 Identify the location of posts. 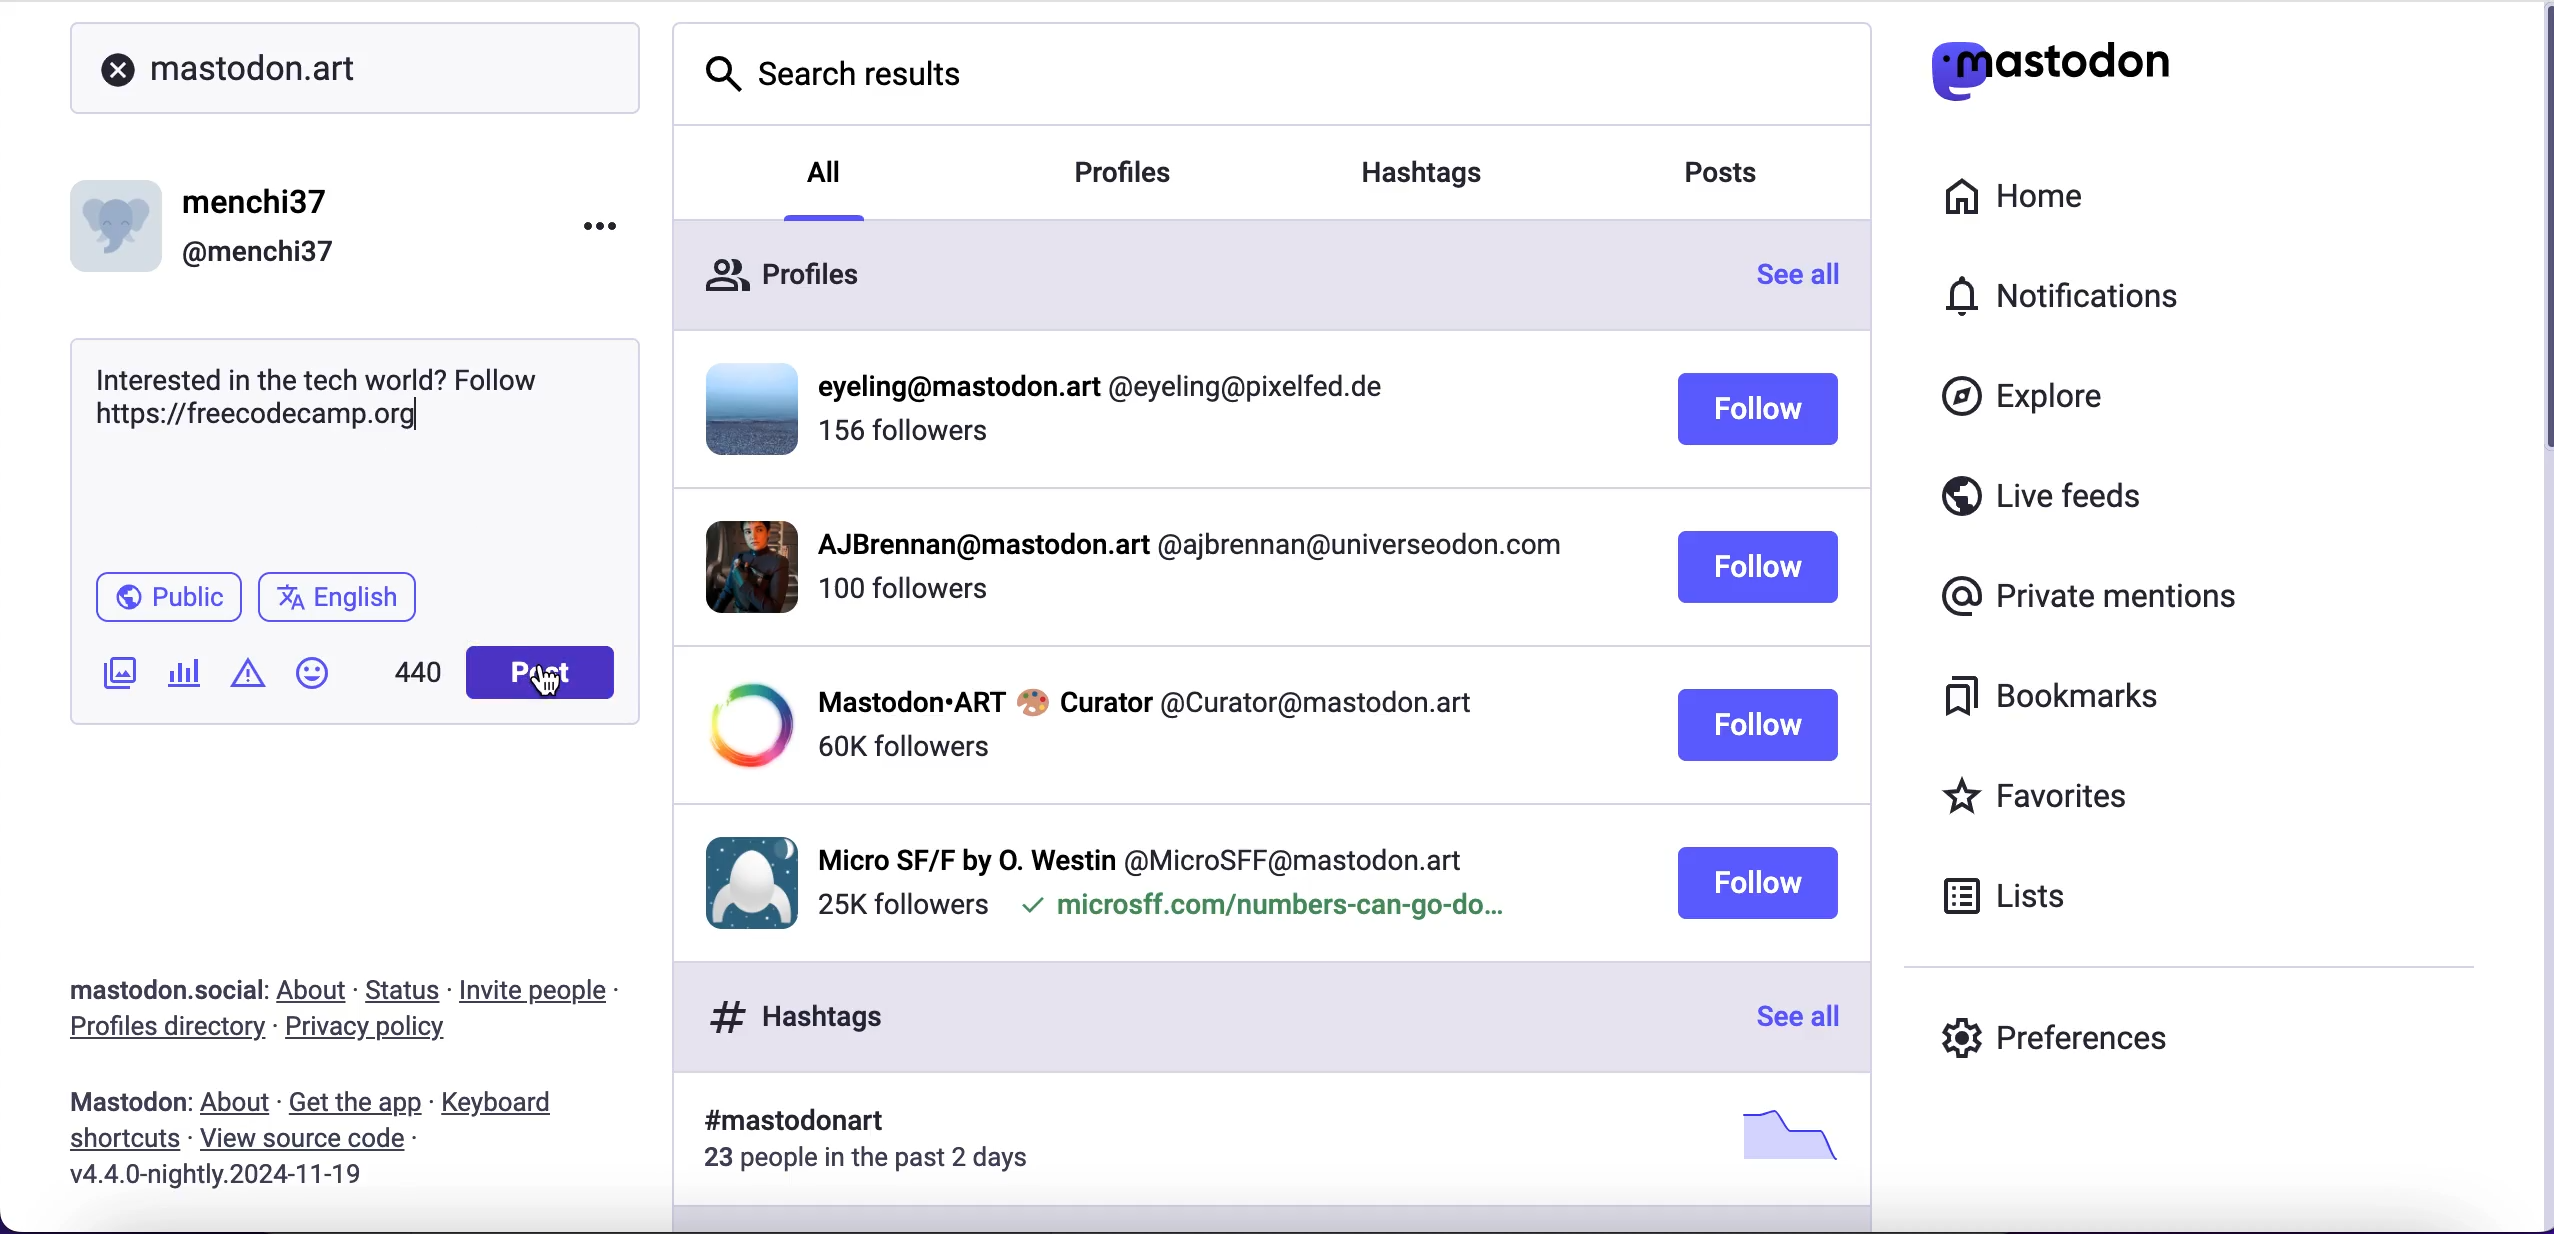
(1714, 174).